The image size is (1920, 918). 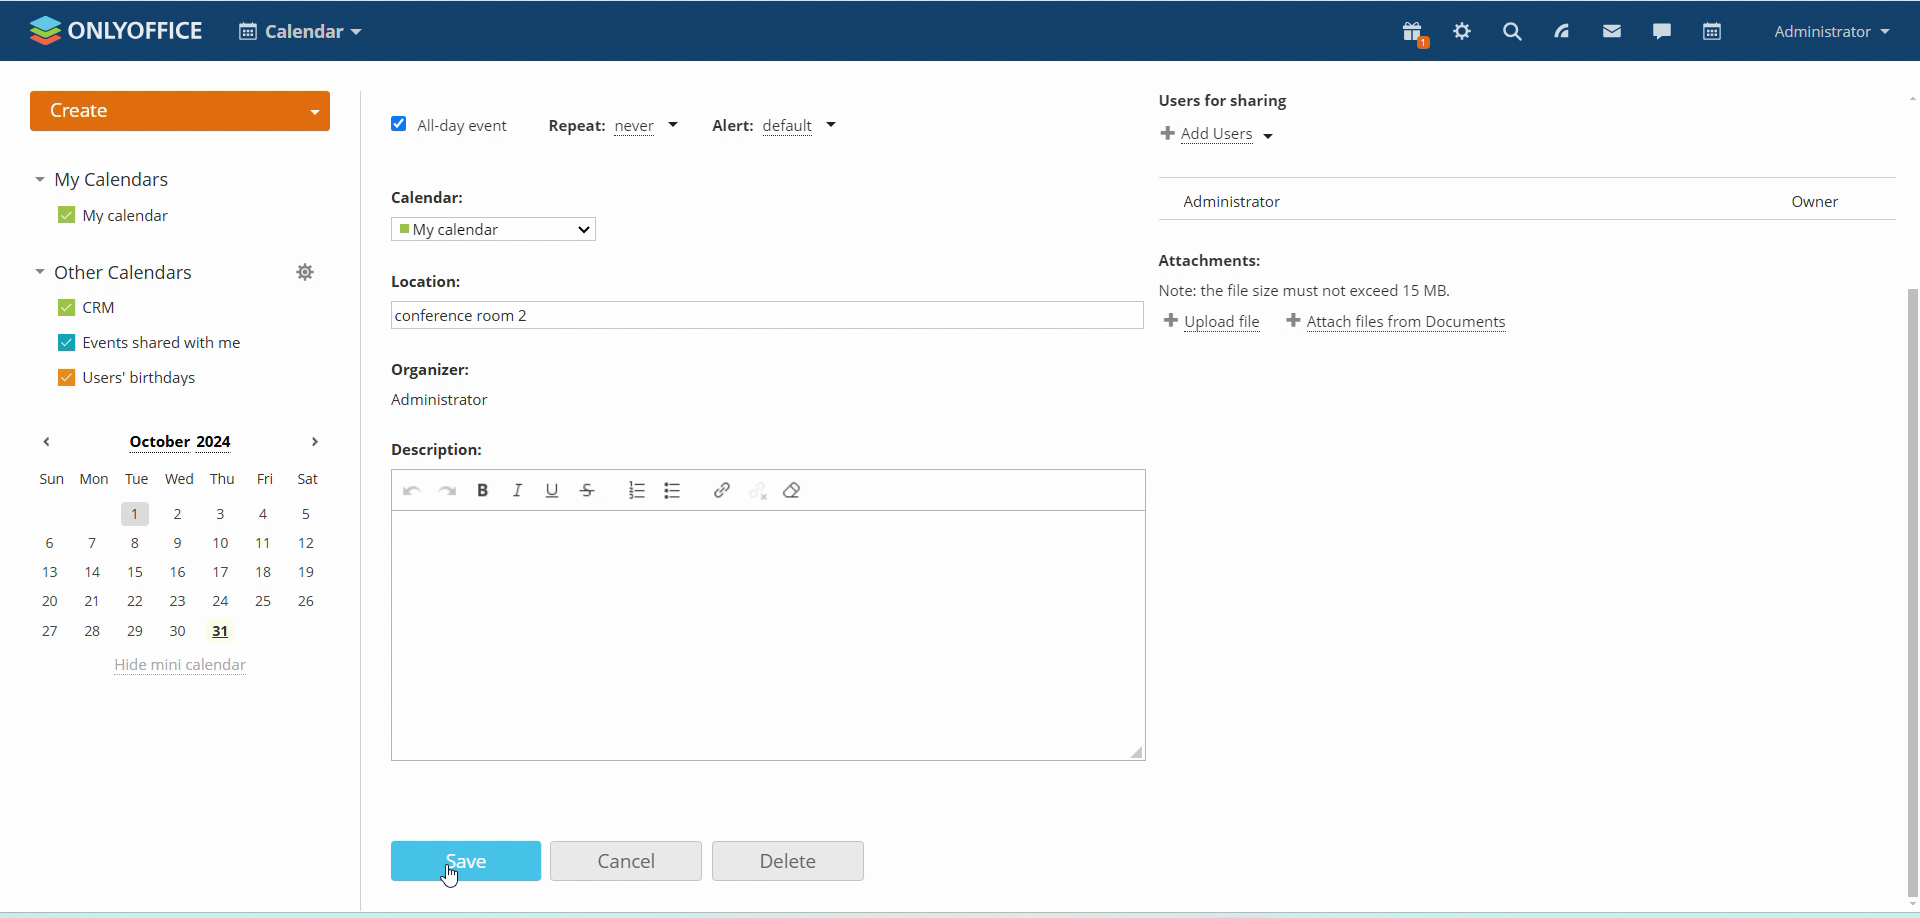 What do you see at coordinates (1214, 324) in the screenshot?
I see `upload file` at bounding box center [1214, 324].